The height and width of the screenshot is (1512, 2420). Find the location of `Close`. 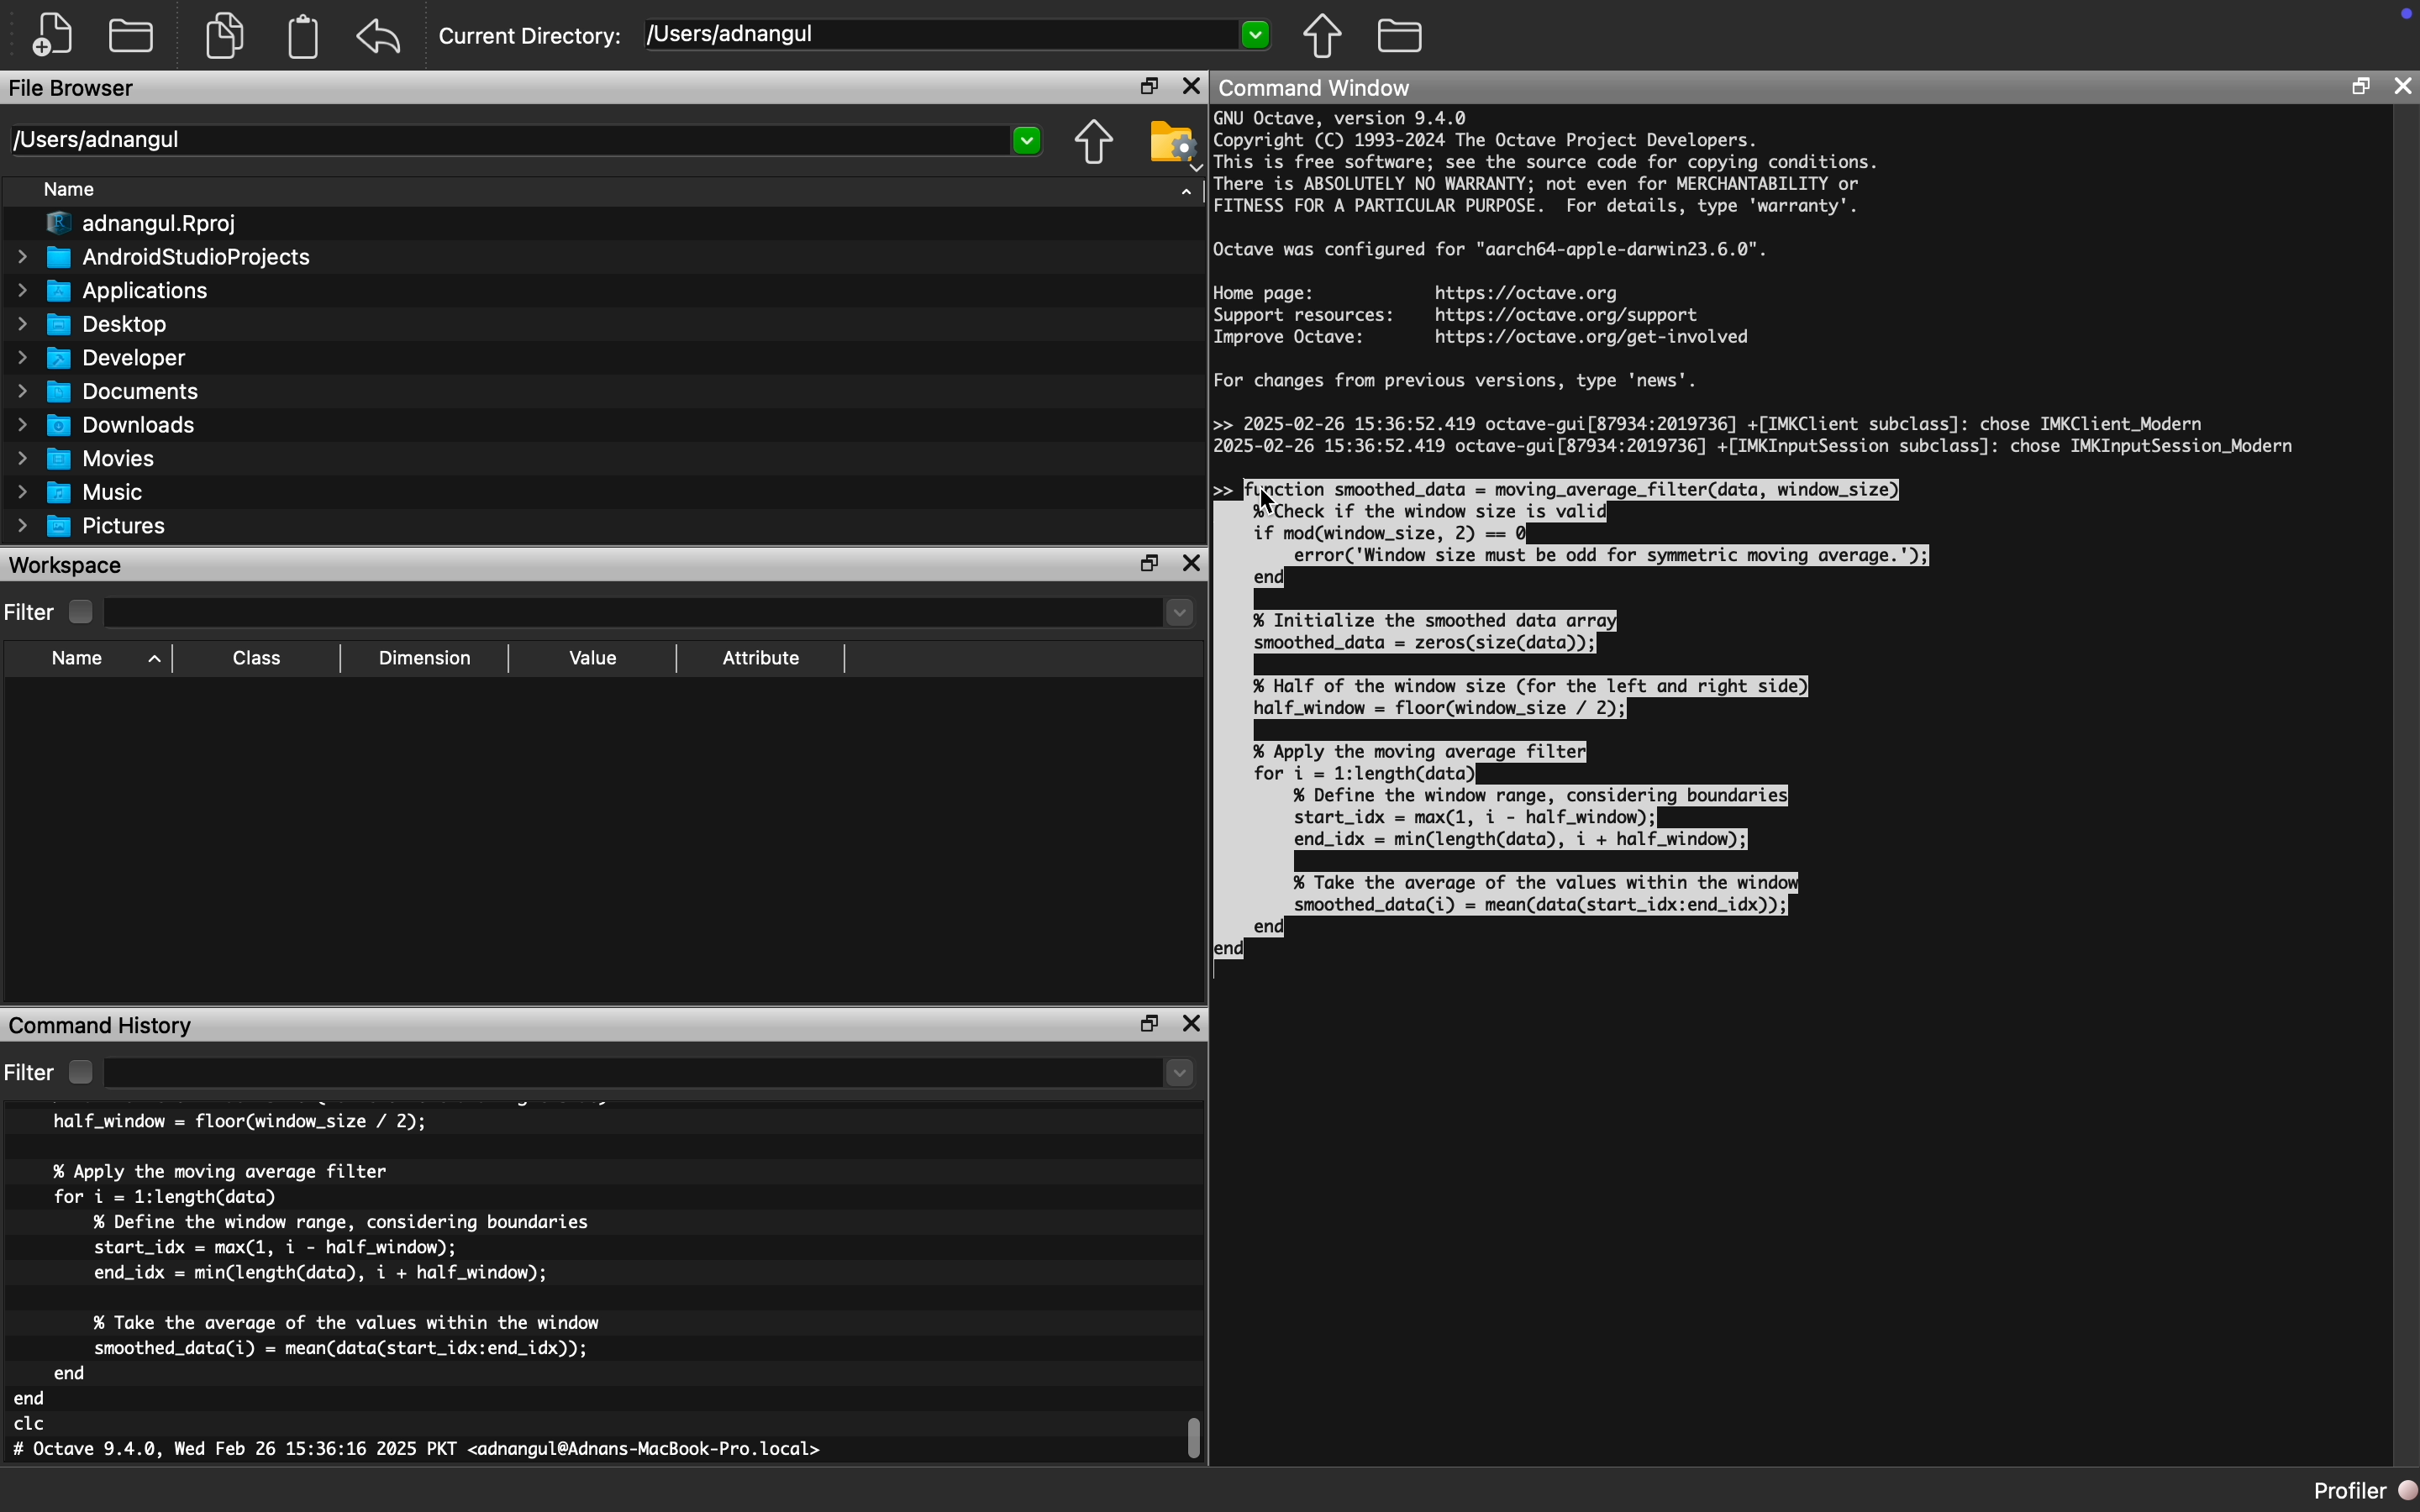

Close is located at coordinates (2401, 89).